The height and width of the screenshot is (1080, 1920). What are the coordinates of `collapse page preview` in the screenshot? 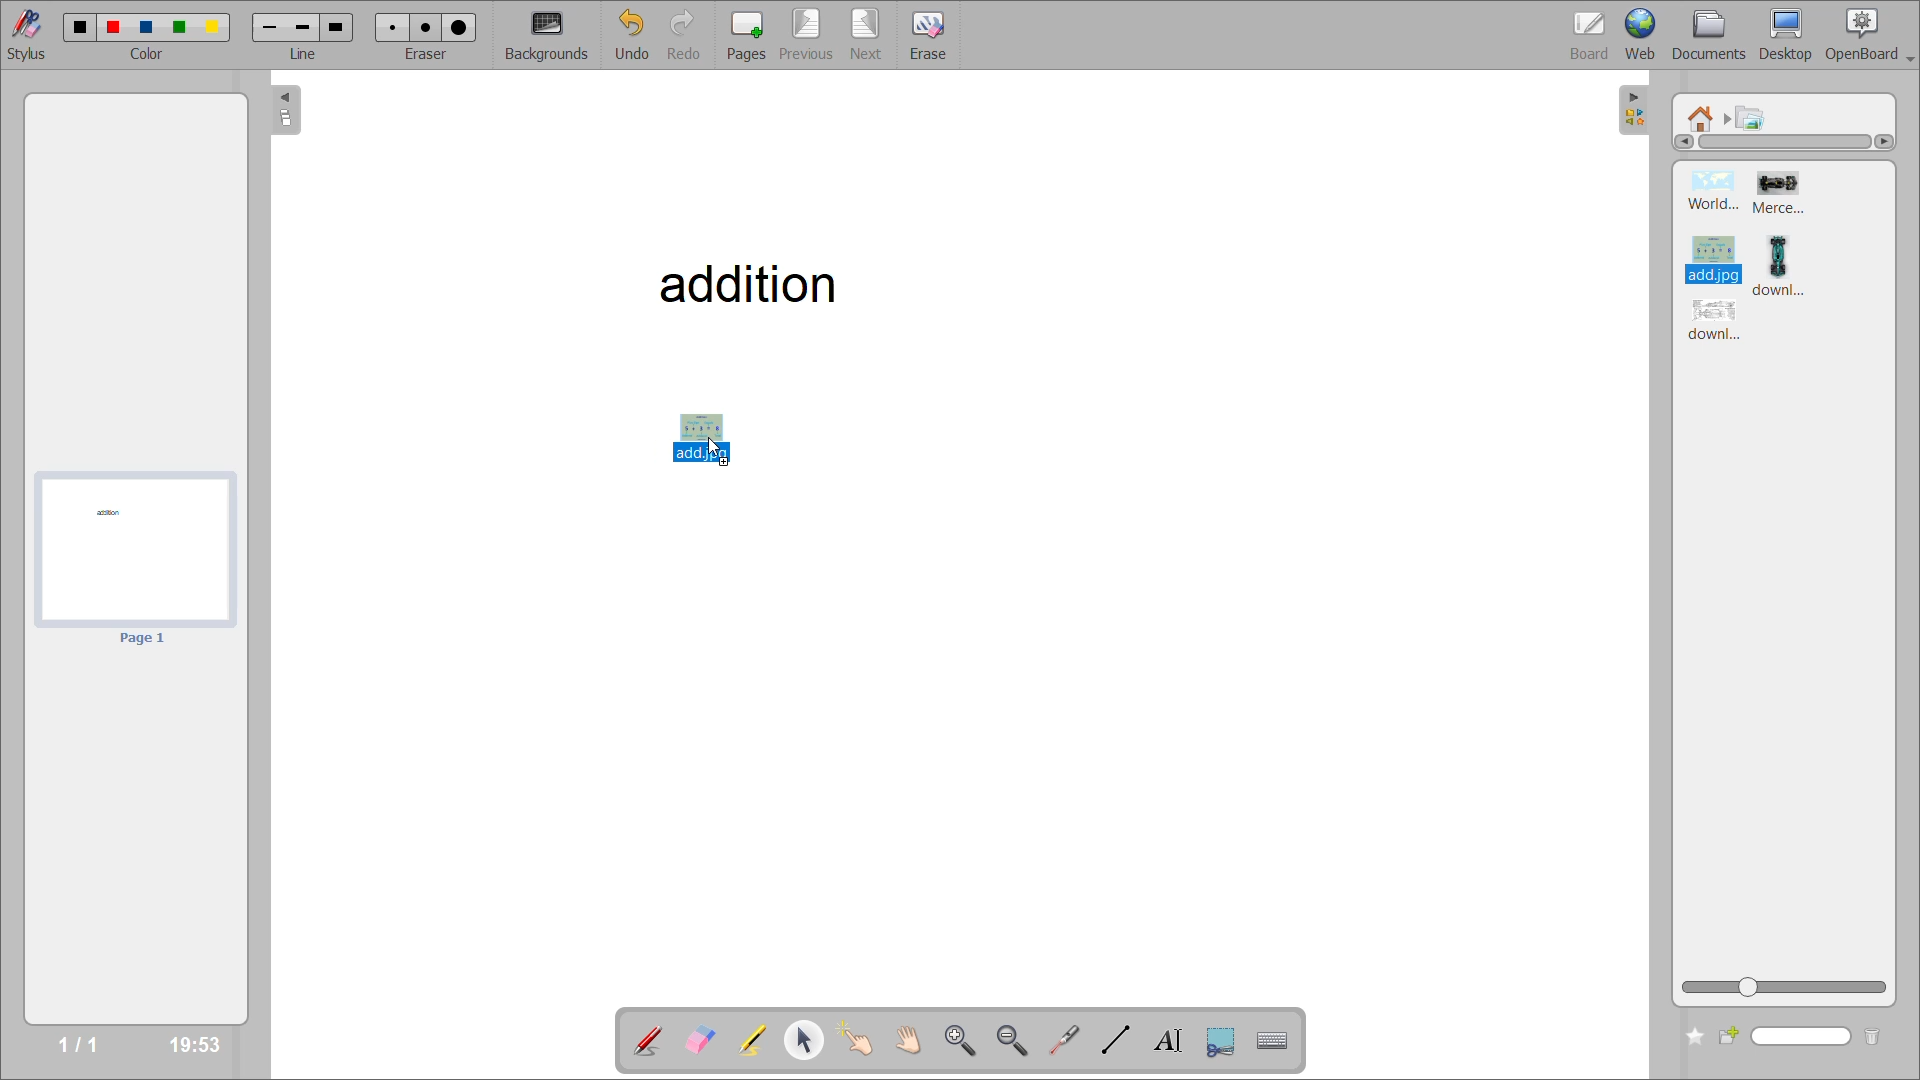 It's located at (288, 110).